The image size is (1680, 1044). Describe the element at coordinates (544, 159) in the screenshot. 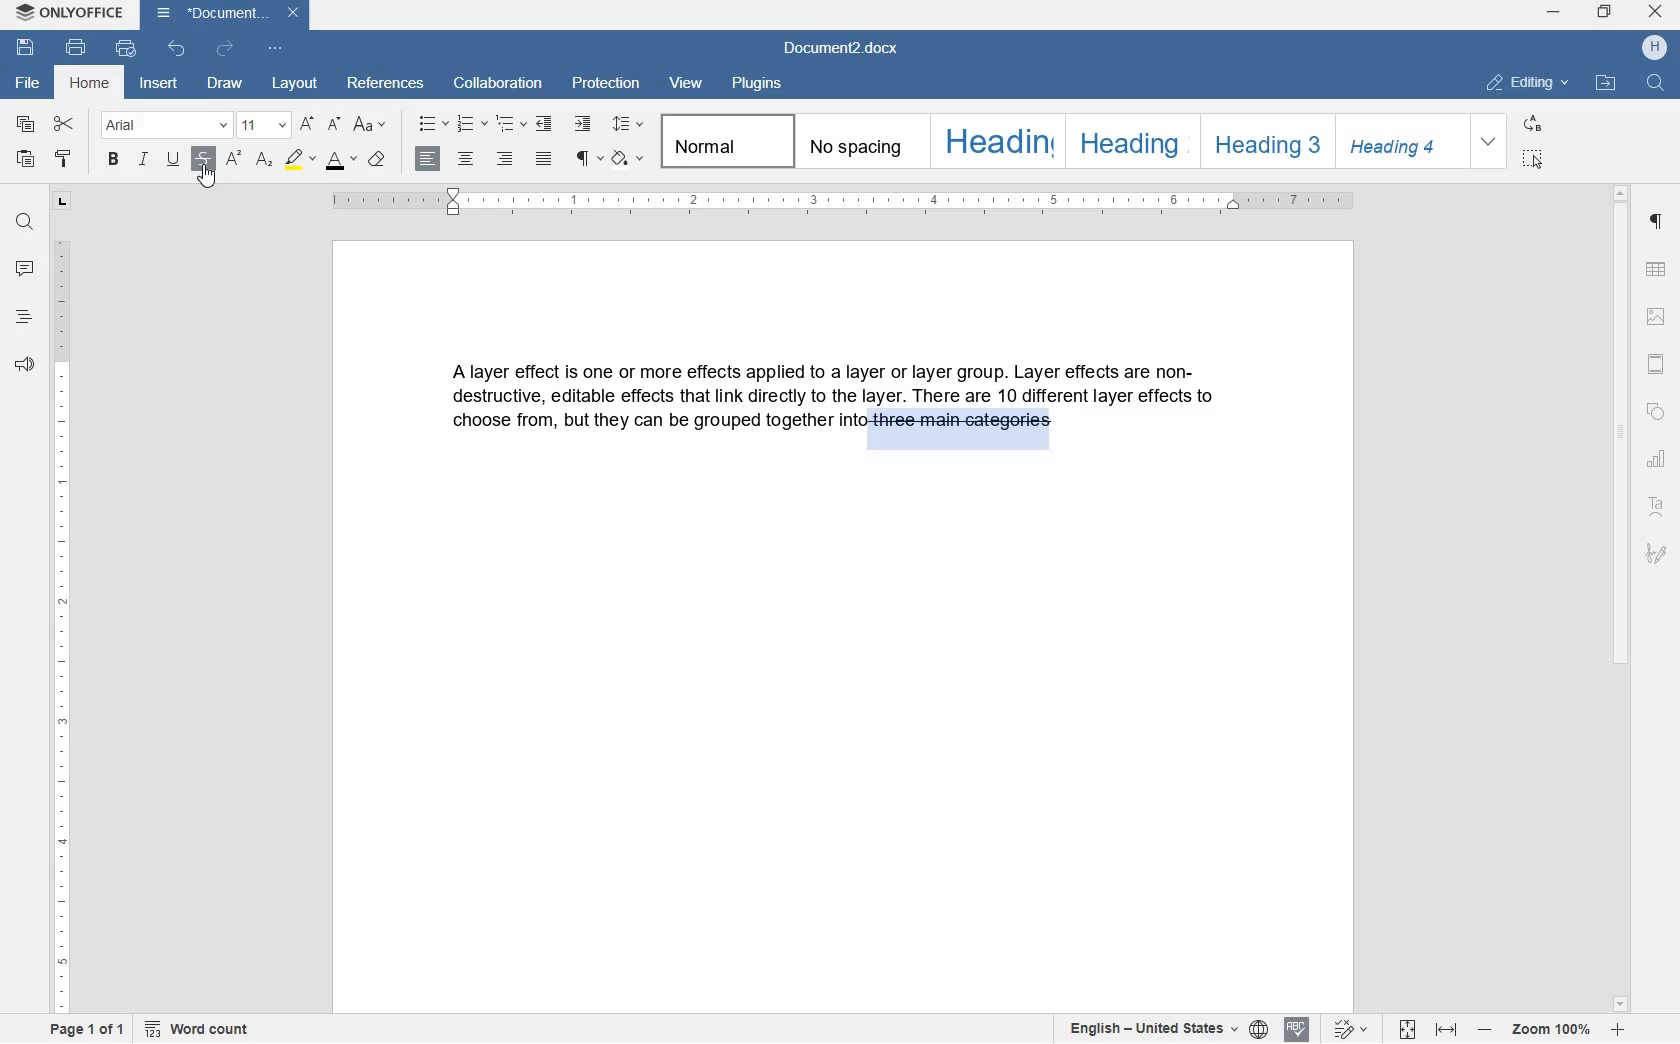

I see `justified` at that location.